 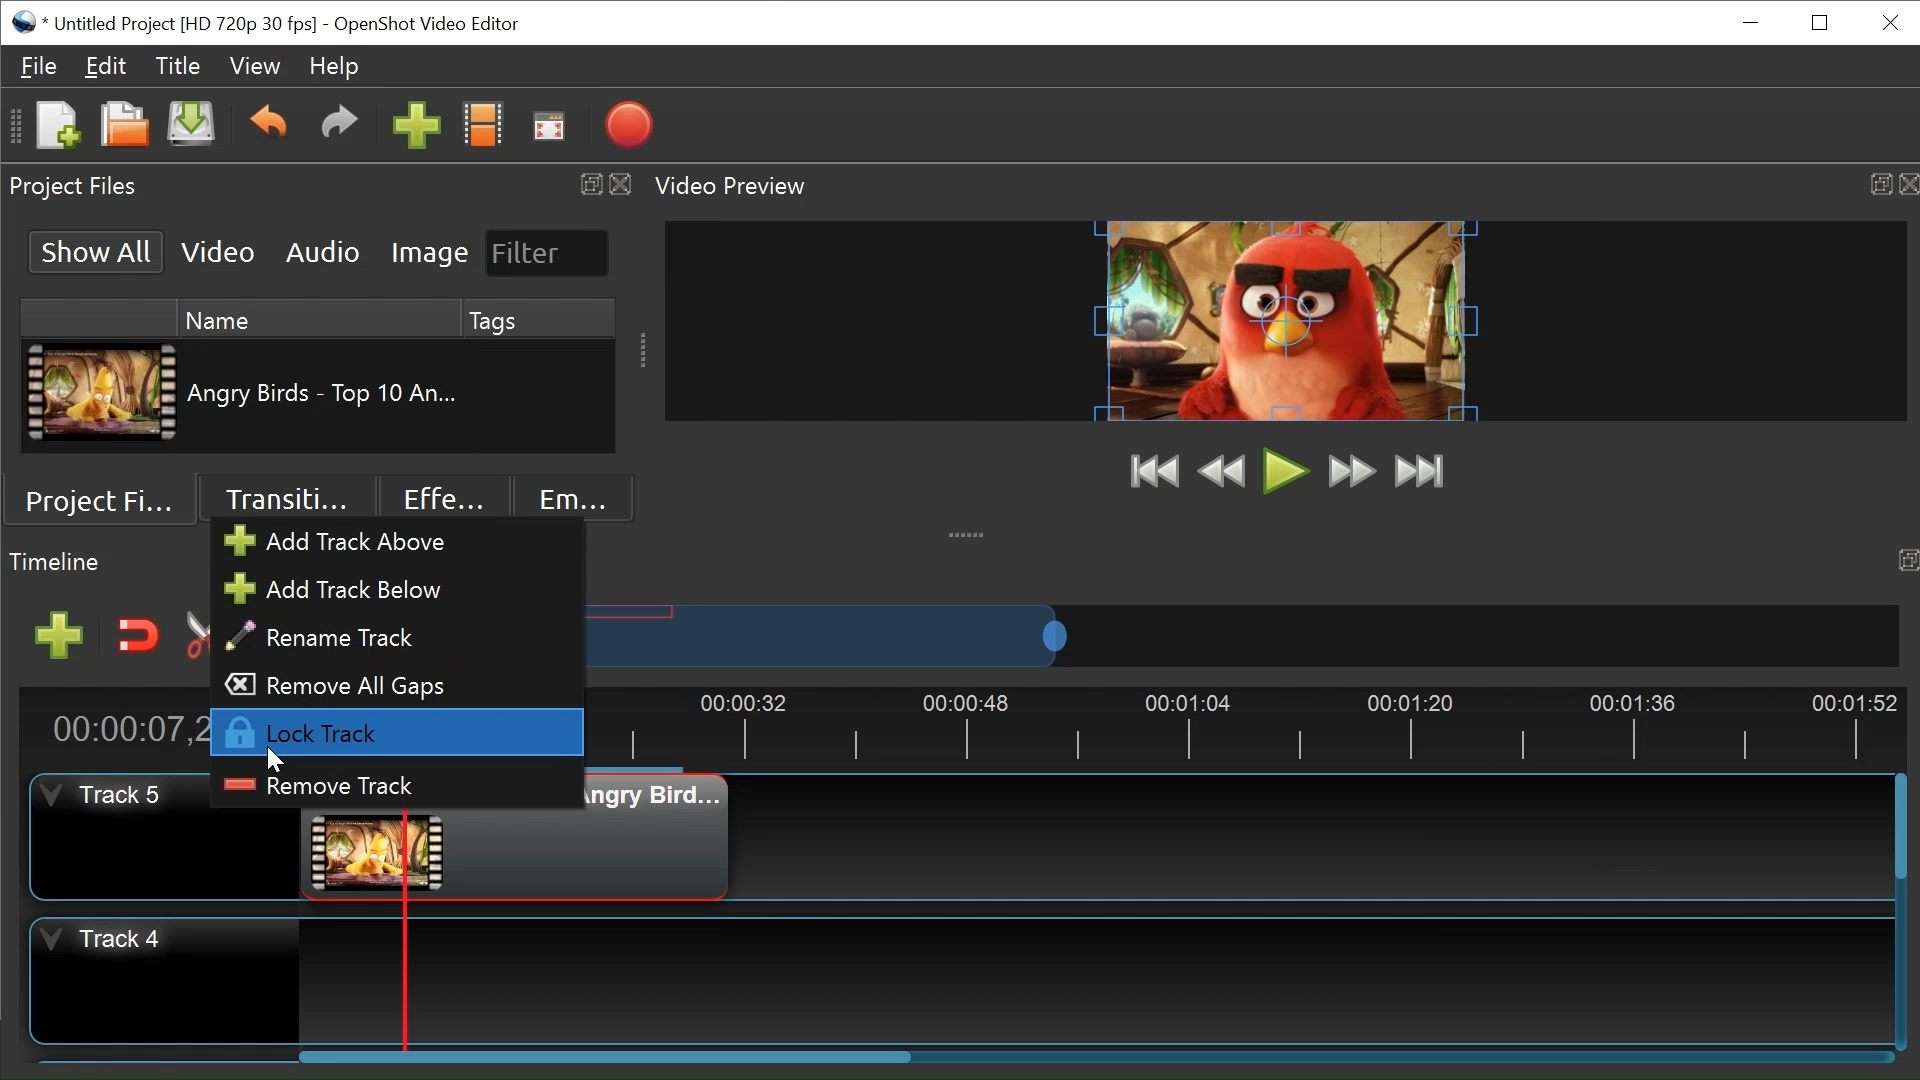 I want to click on OpenShot Video Editor, so click(x=436, y=24).